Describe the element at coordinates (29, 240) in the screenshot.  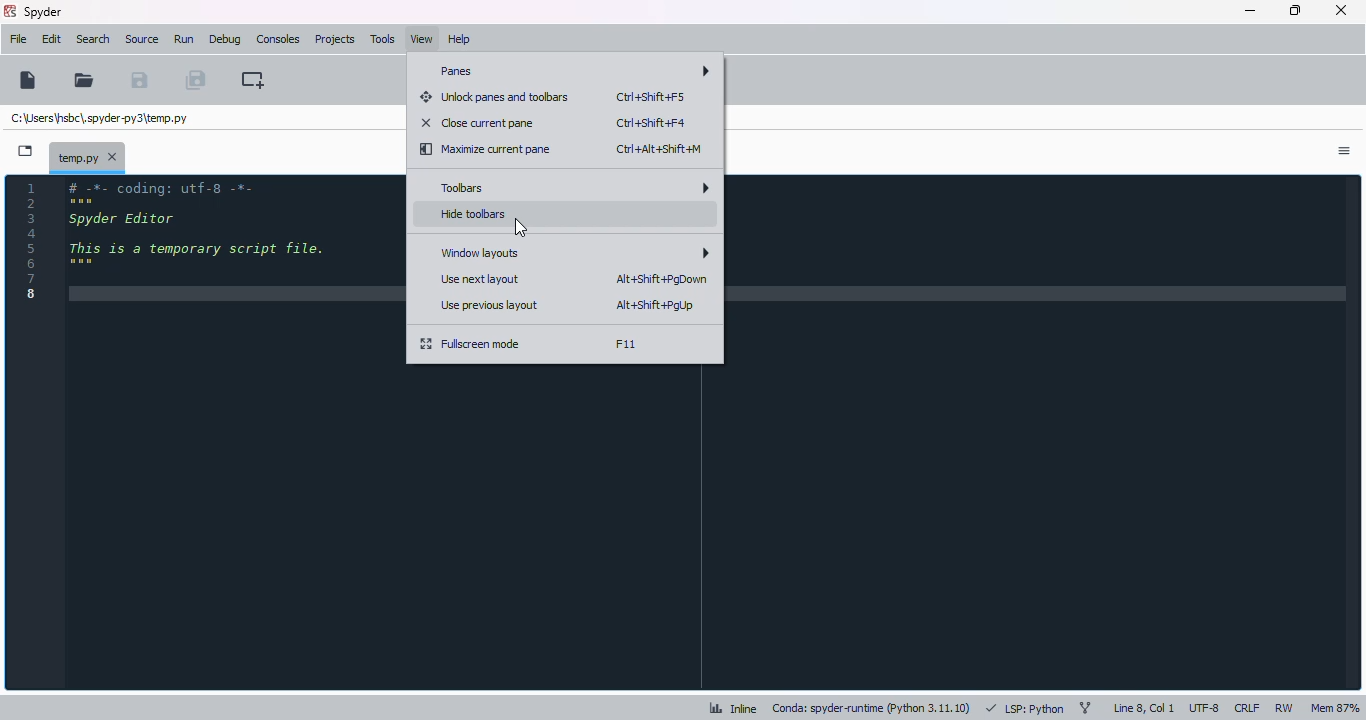
I see `line numbers` at that location.